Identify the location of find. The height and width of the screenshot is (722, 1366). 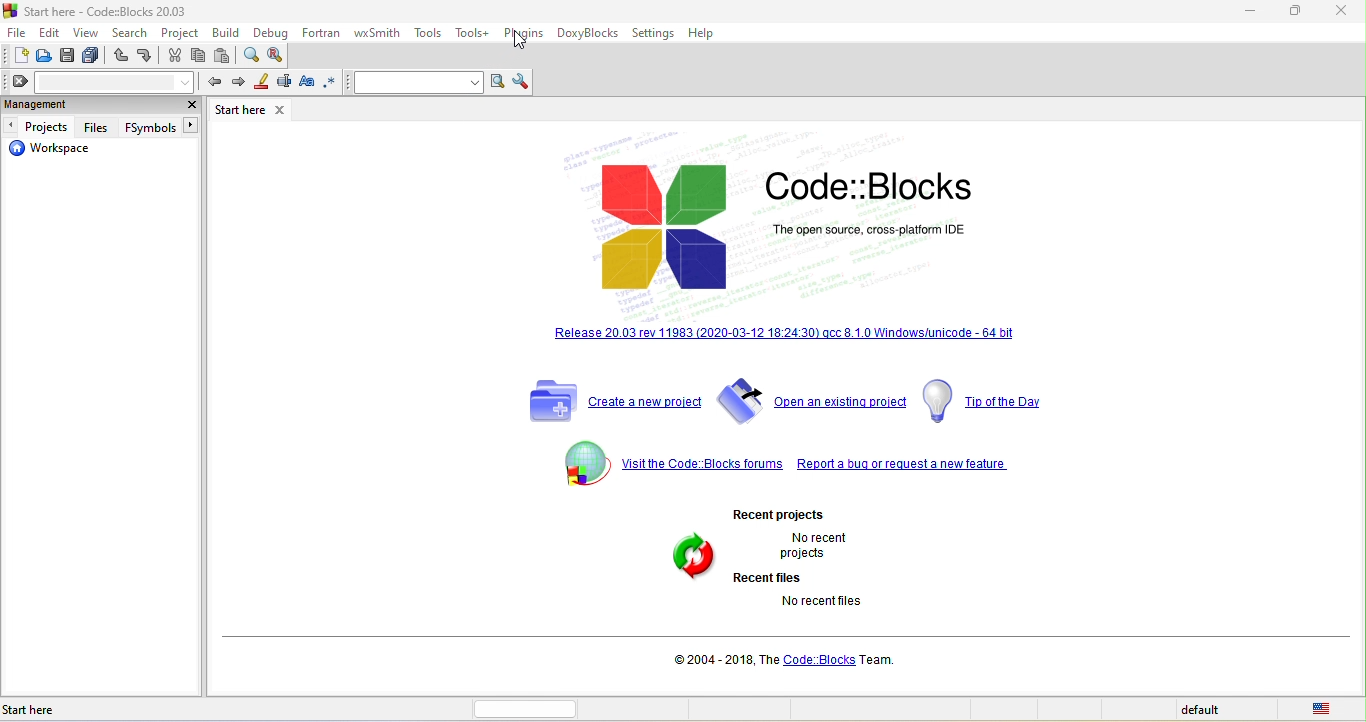
(252, 55).